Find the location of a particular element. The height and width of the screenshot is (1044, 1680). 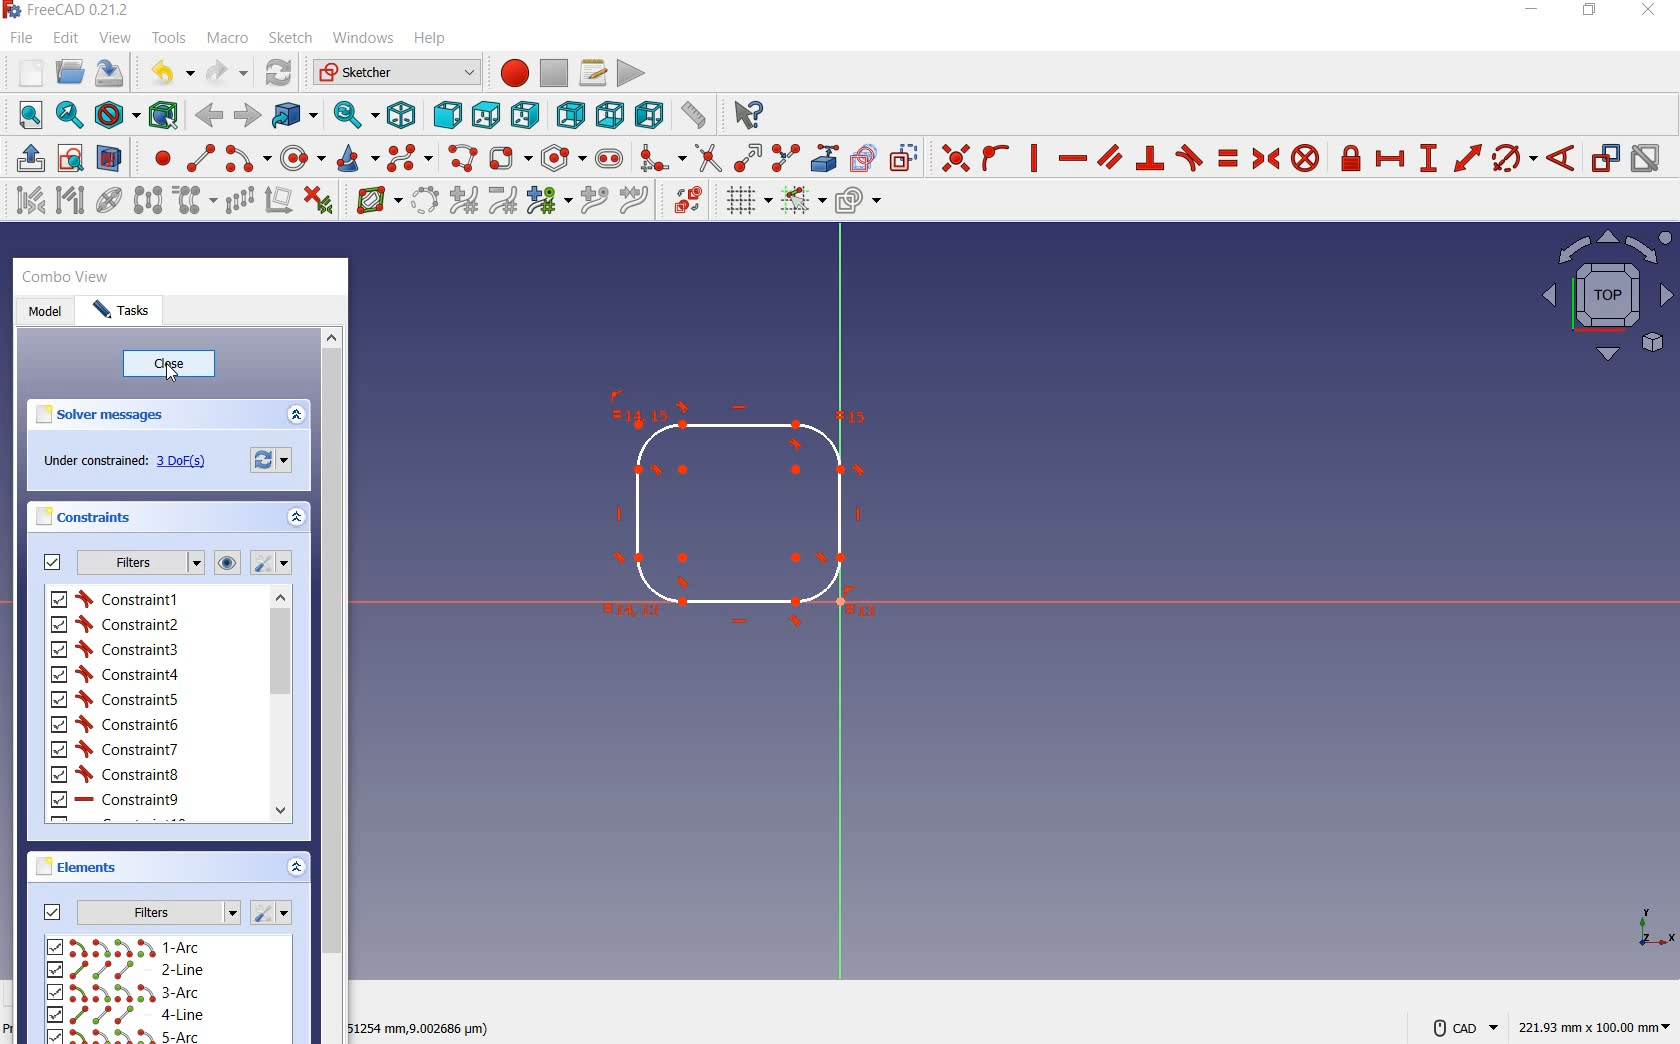

decrease b-spline degree is located at coordinates (501, 201).